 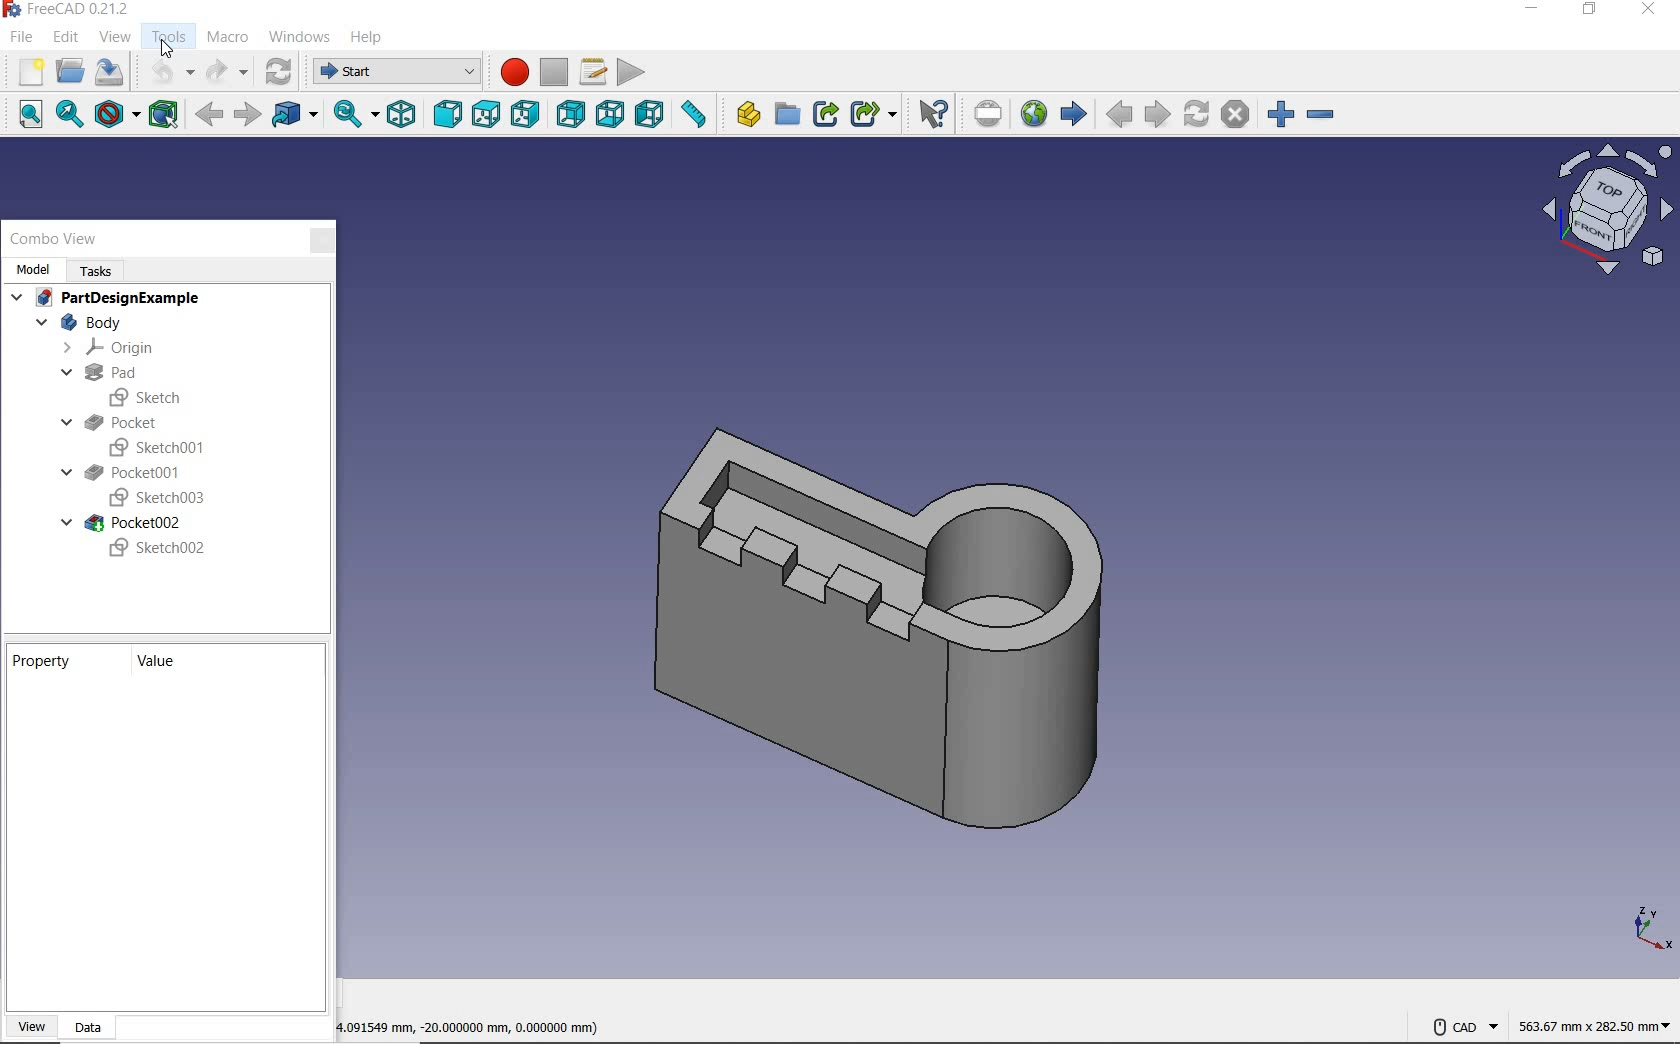 What do you see at coordinates (568, 117) in the screenshot?
I see `Rear` at bounding box center [568, 117].